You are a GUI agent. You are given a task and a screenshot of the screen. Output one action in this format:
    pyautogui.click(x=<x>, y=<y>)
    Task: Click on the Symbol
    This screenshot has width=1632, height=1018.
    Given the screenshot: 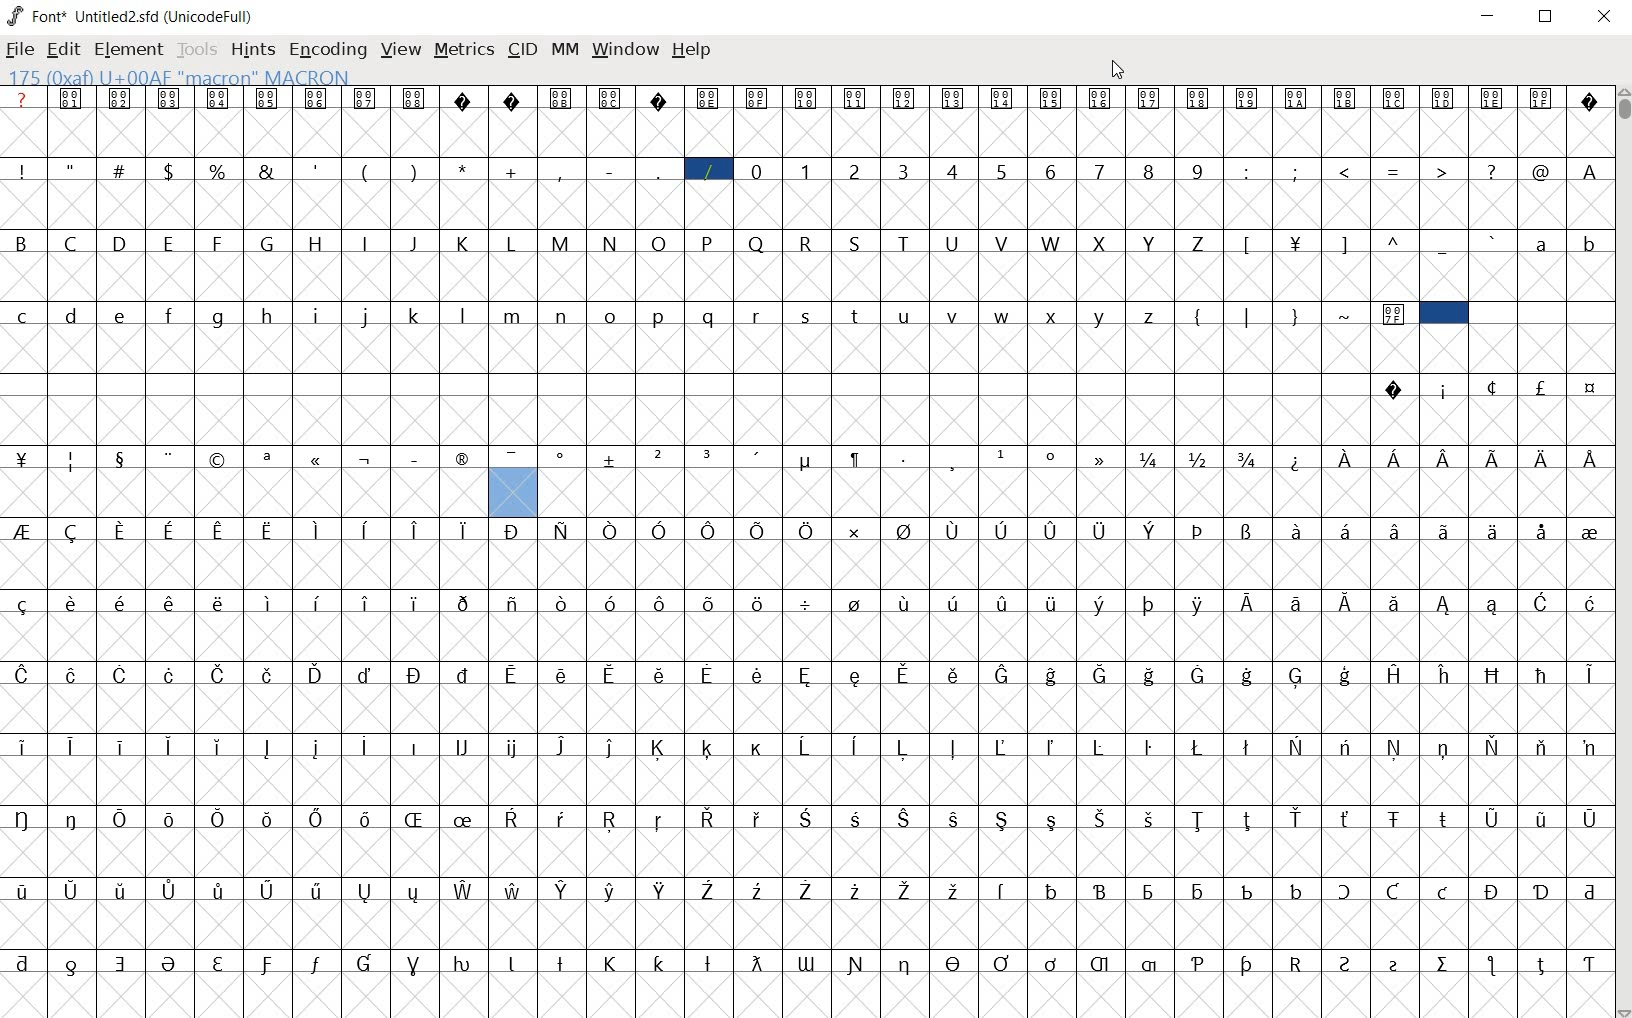 What is the action you would take?
    pyautogui.click(x=1298, y=531)
    